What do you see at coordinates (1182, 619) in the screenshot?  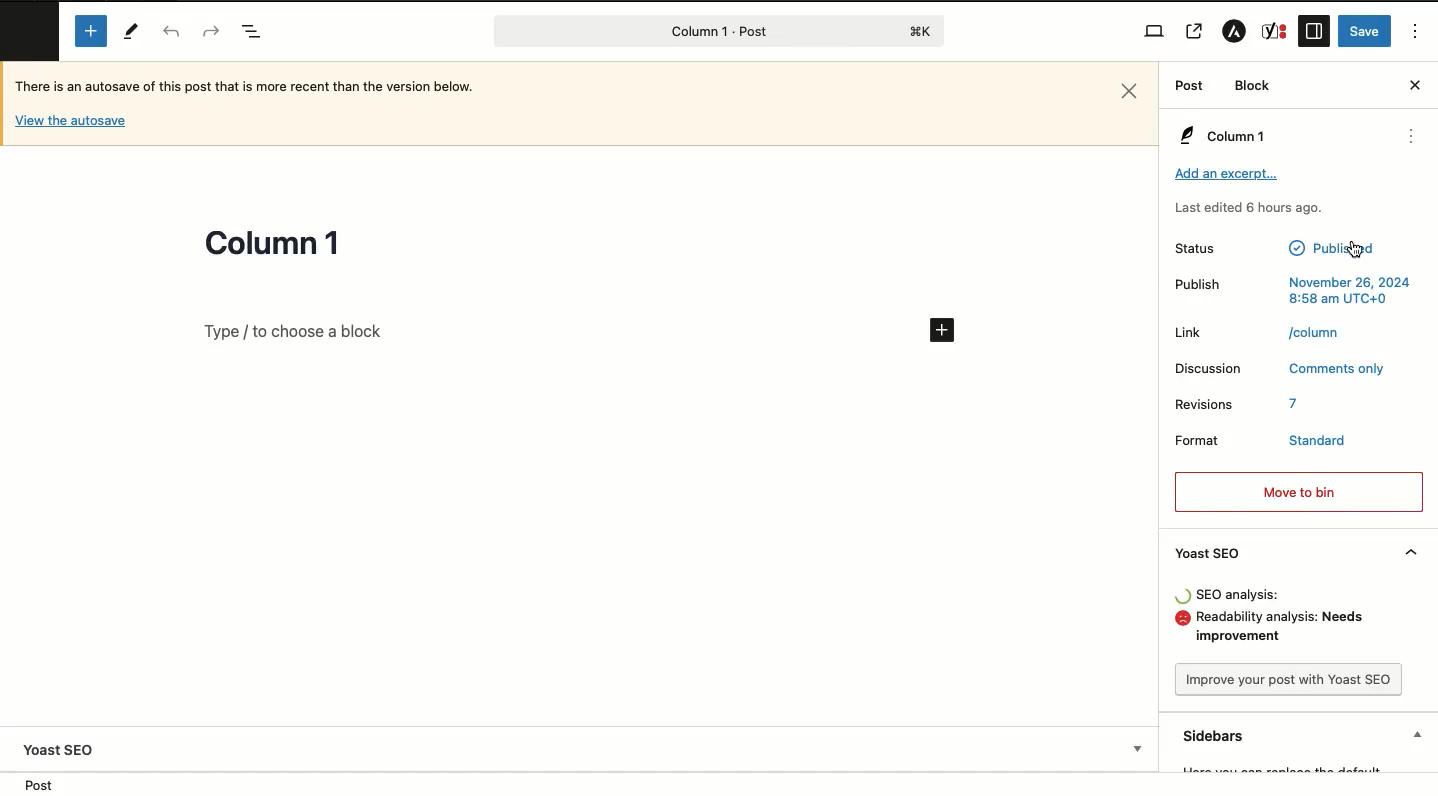 I see `emoji` at bounding box center [1182, 619].